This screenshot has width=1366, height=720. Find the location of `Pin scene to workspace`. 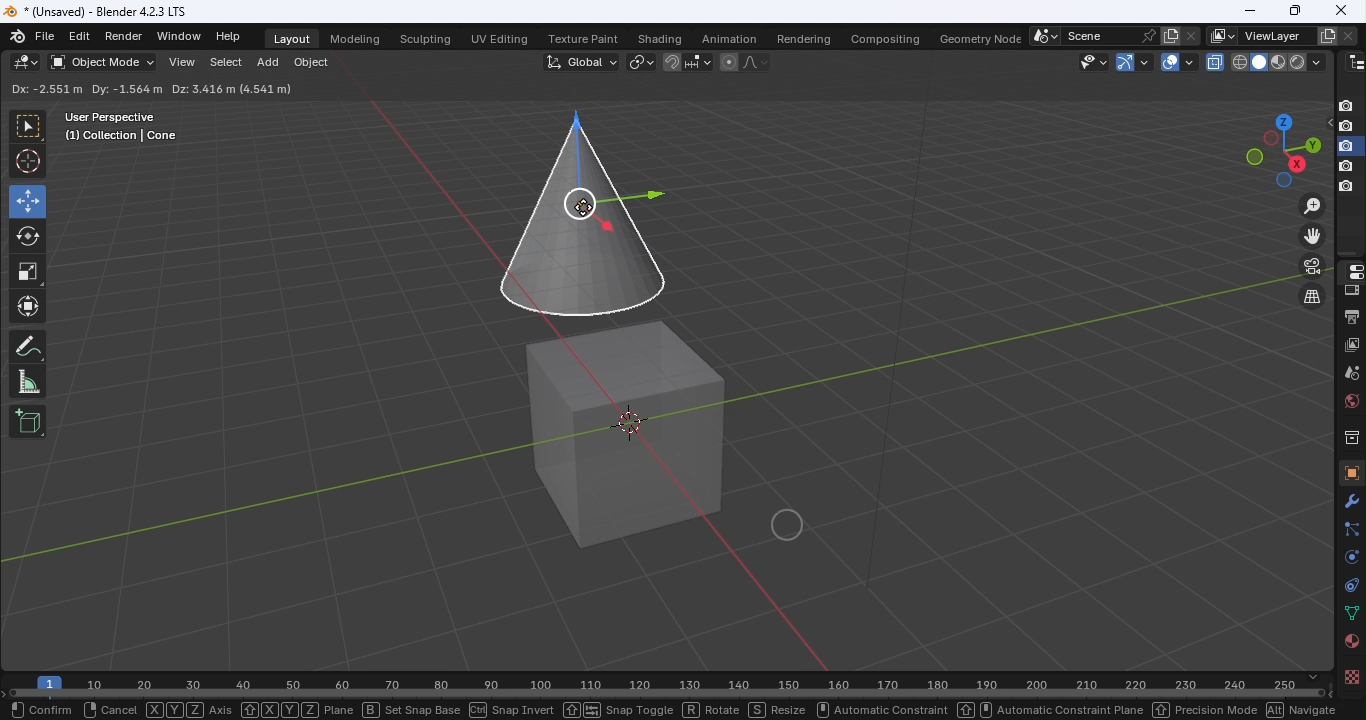

Pin scene to workspace is located at coordinates (1147, 35).